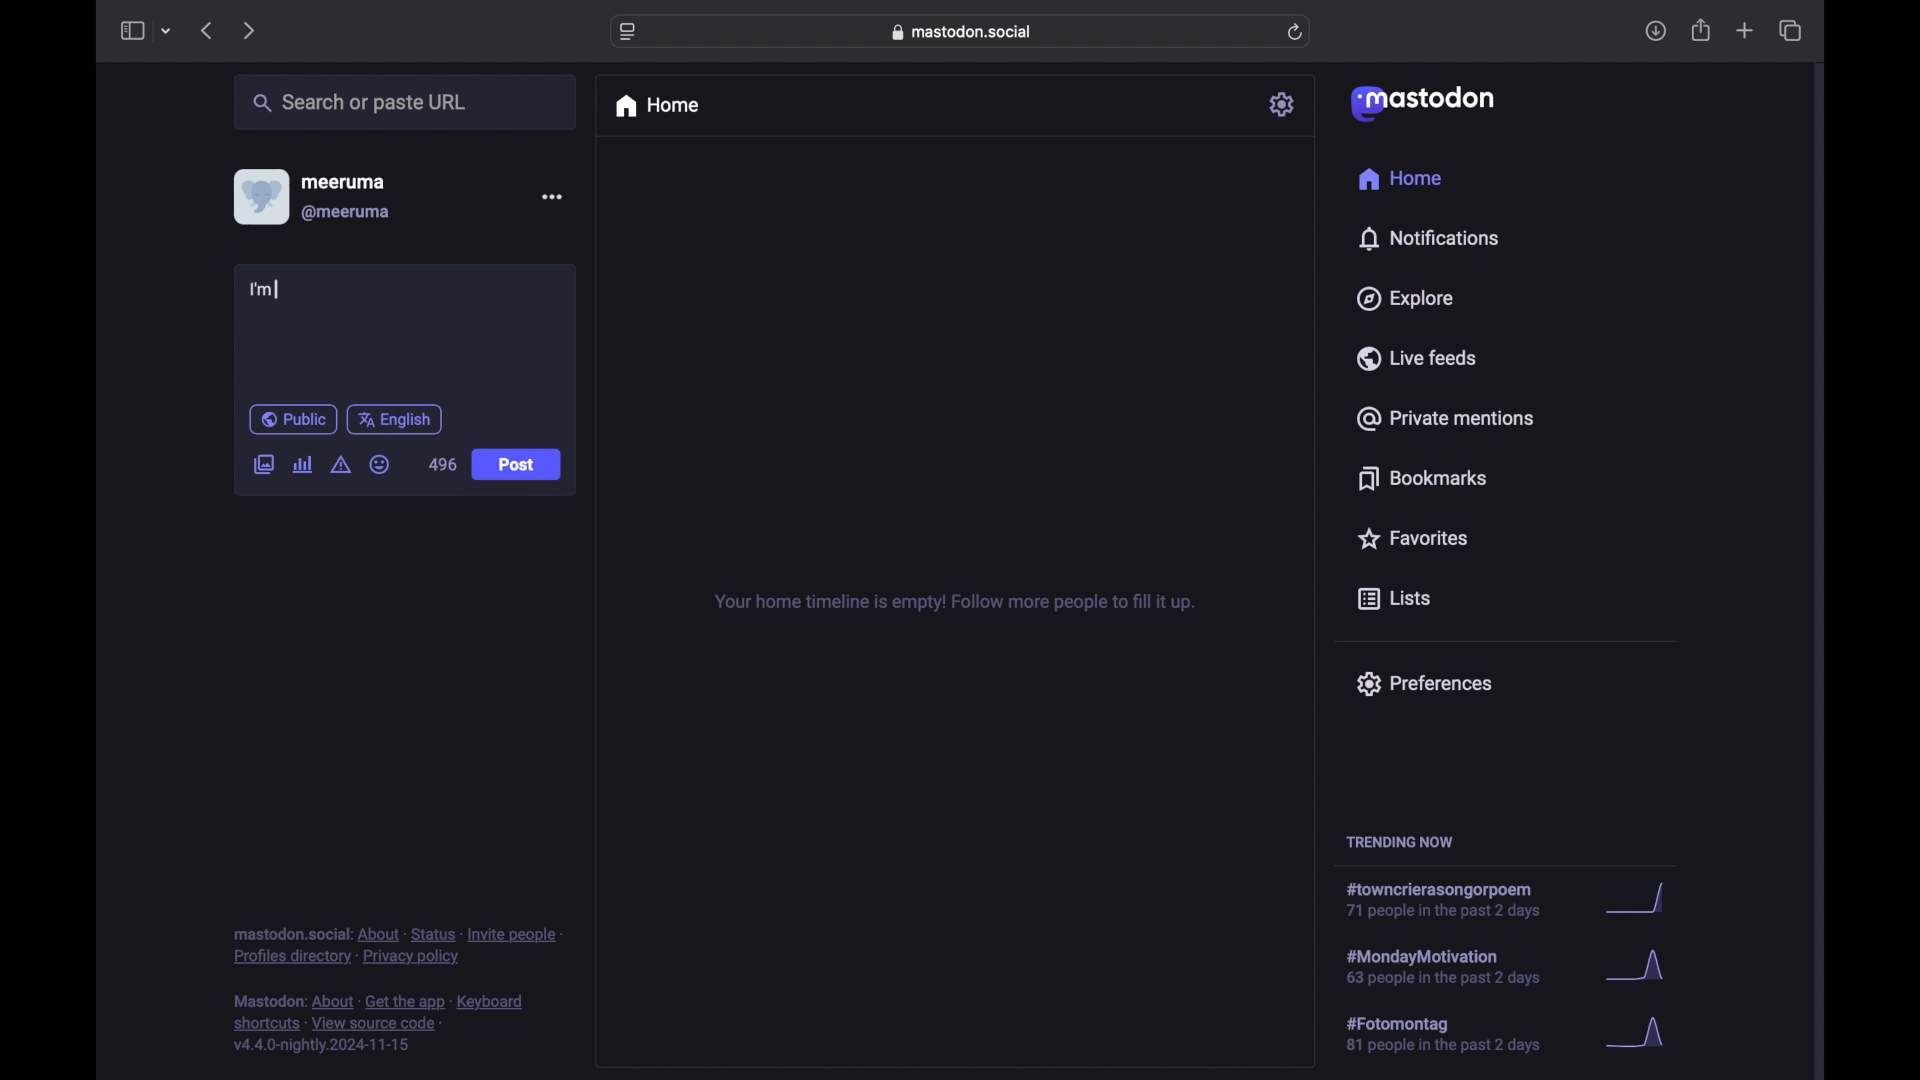 This screenshot has width=1920, height=1080. What do you see at coordinates (277, 290) in the screenshot?
I see `text cursor` at bounding box center [277, 290].